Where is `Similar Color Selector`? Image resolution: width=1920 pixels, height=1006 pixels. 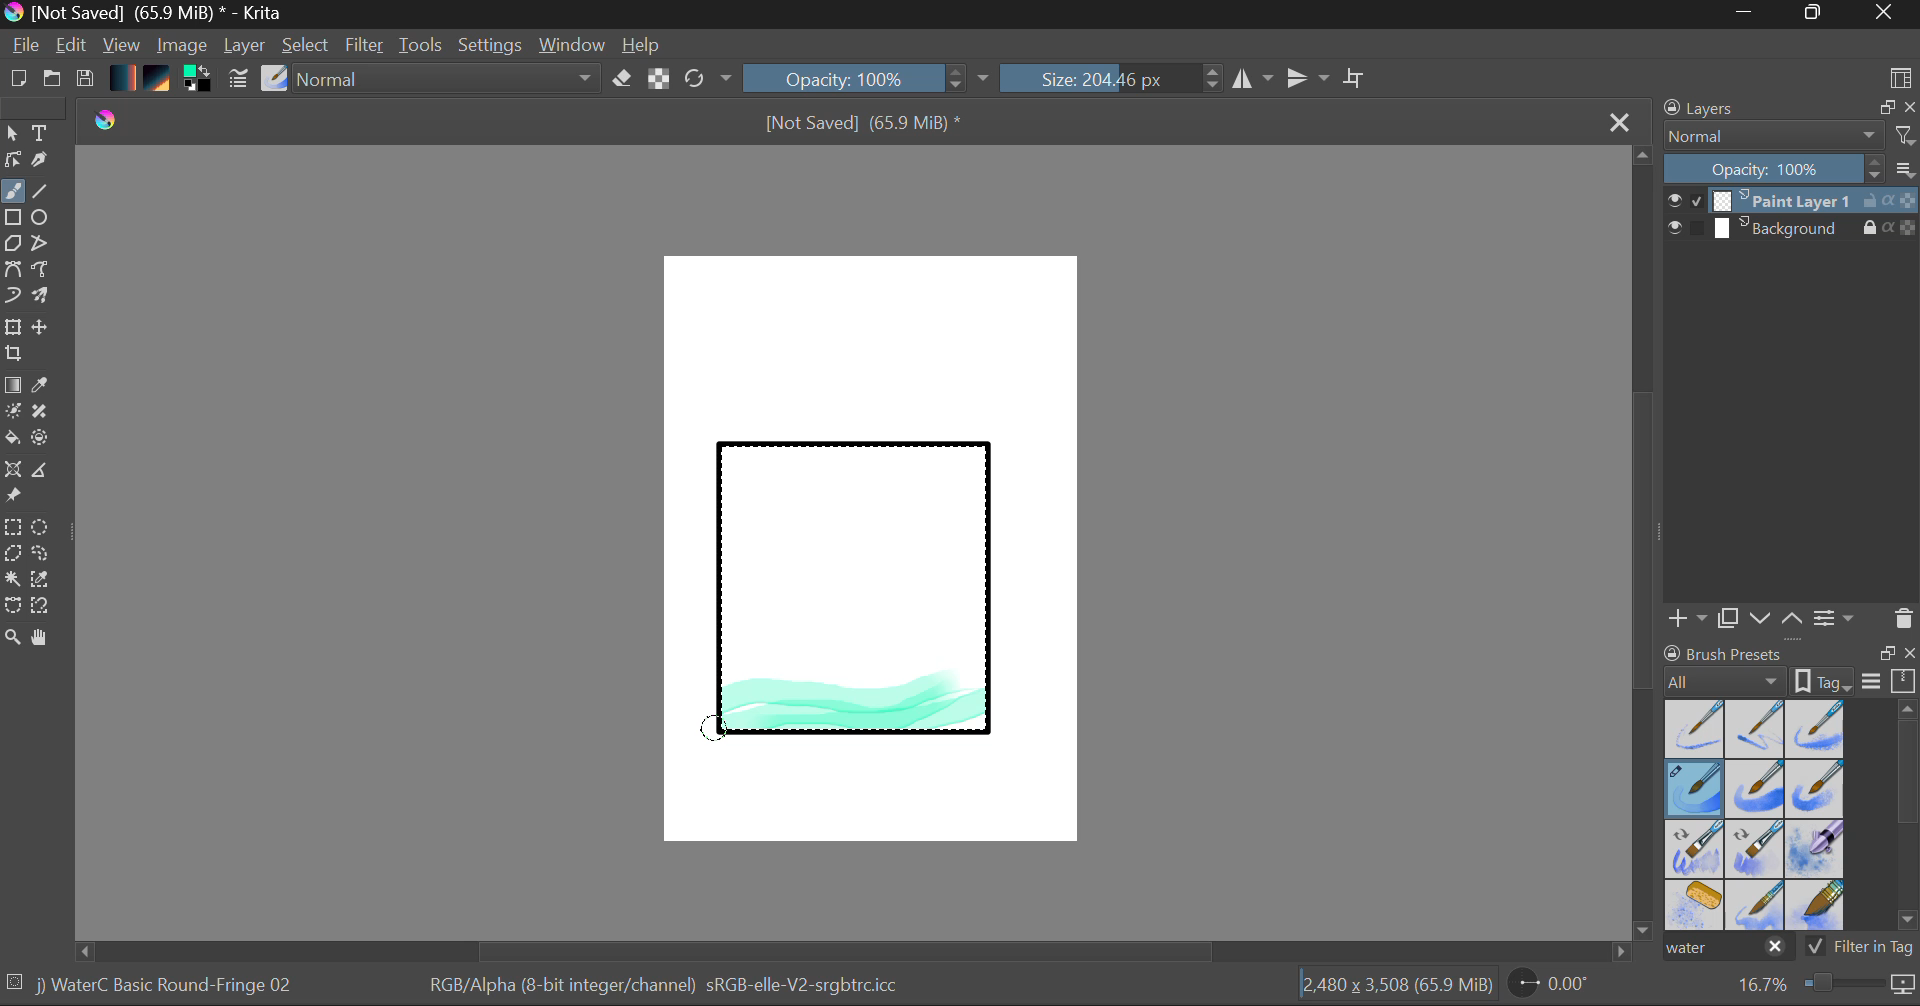
Similar Color Selector is located at coordinates (46, 580).